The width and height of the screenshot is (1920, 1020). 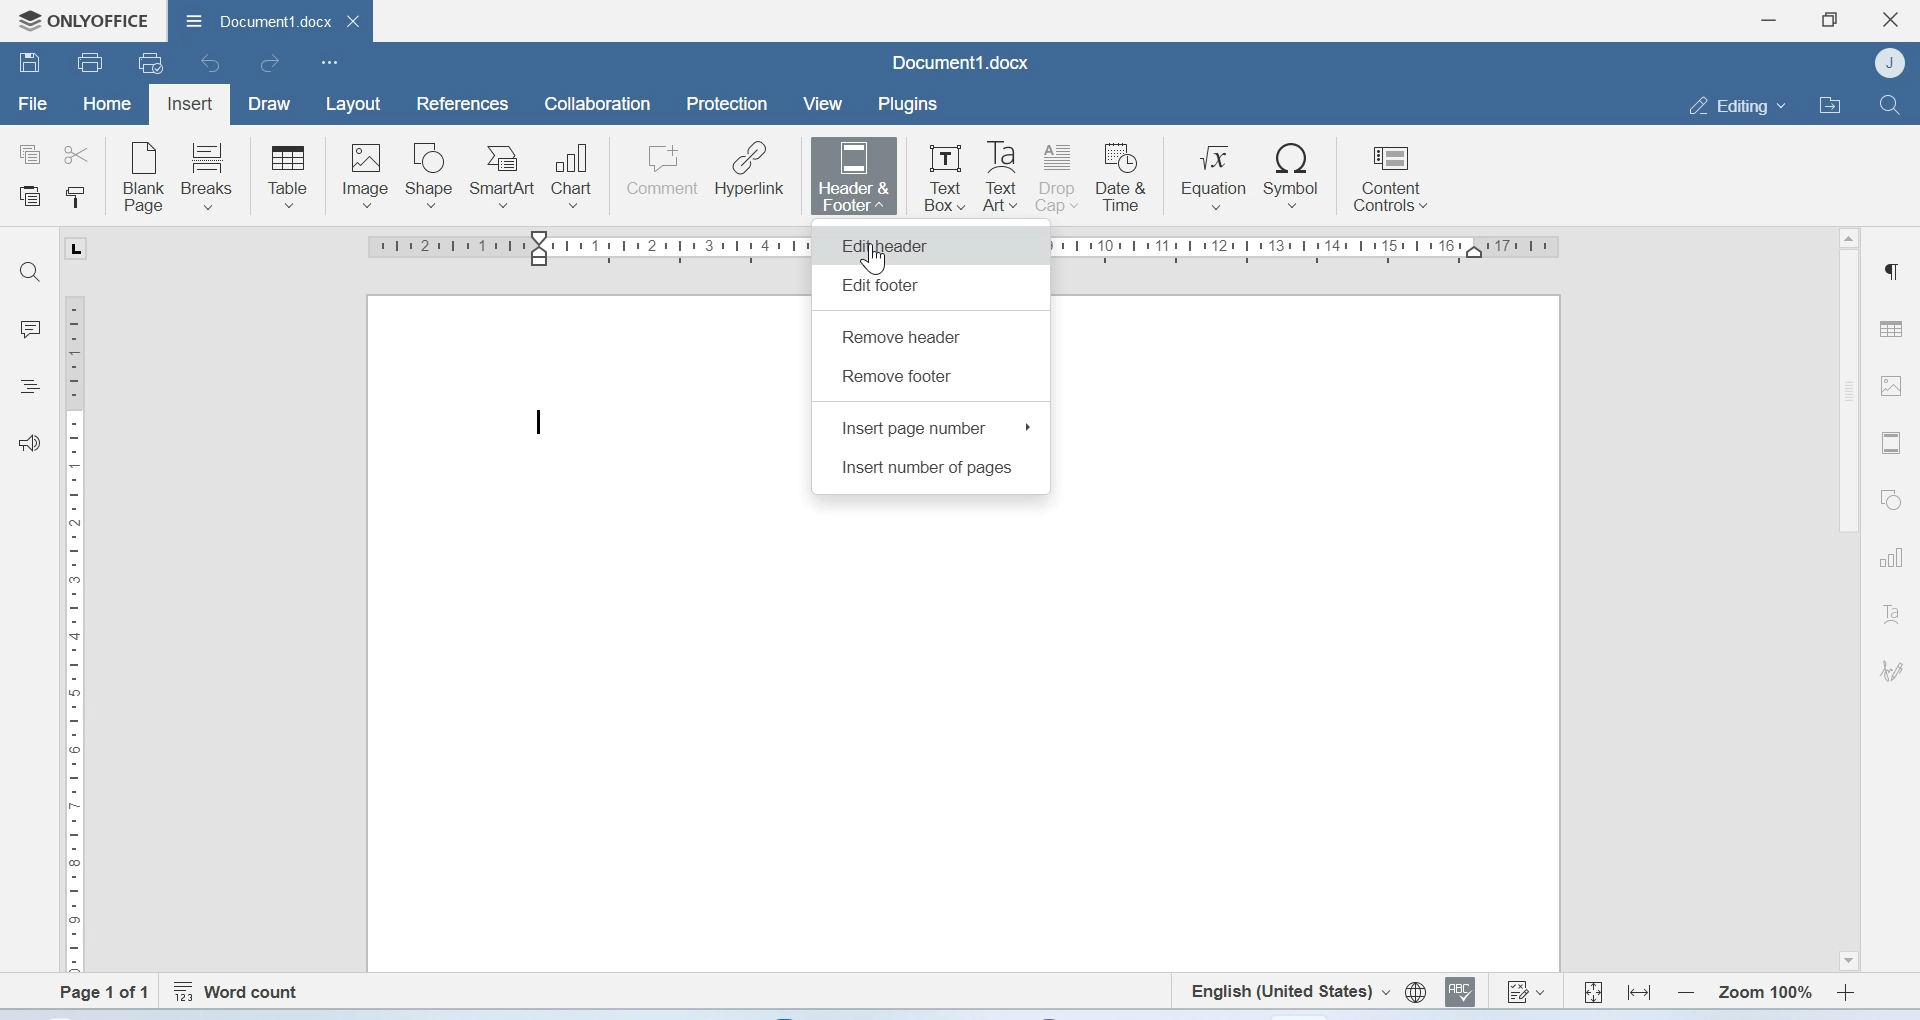 I want to click on text cursor, so click(x=537, y=423).